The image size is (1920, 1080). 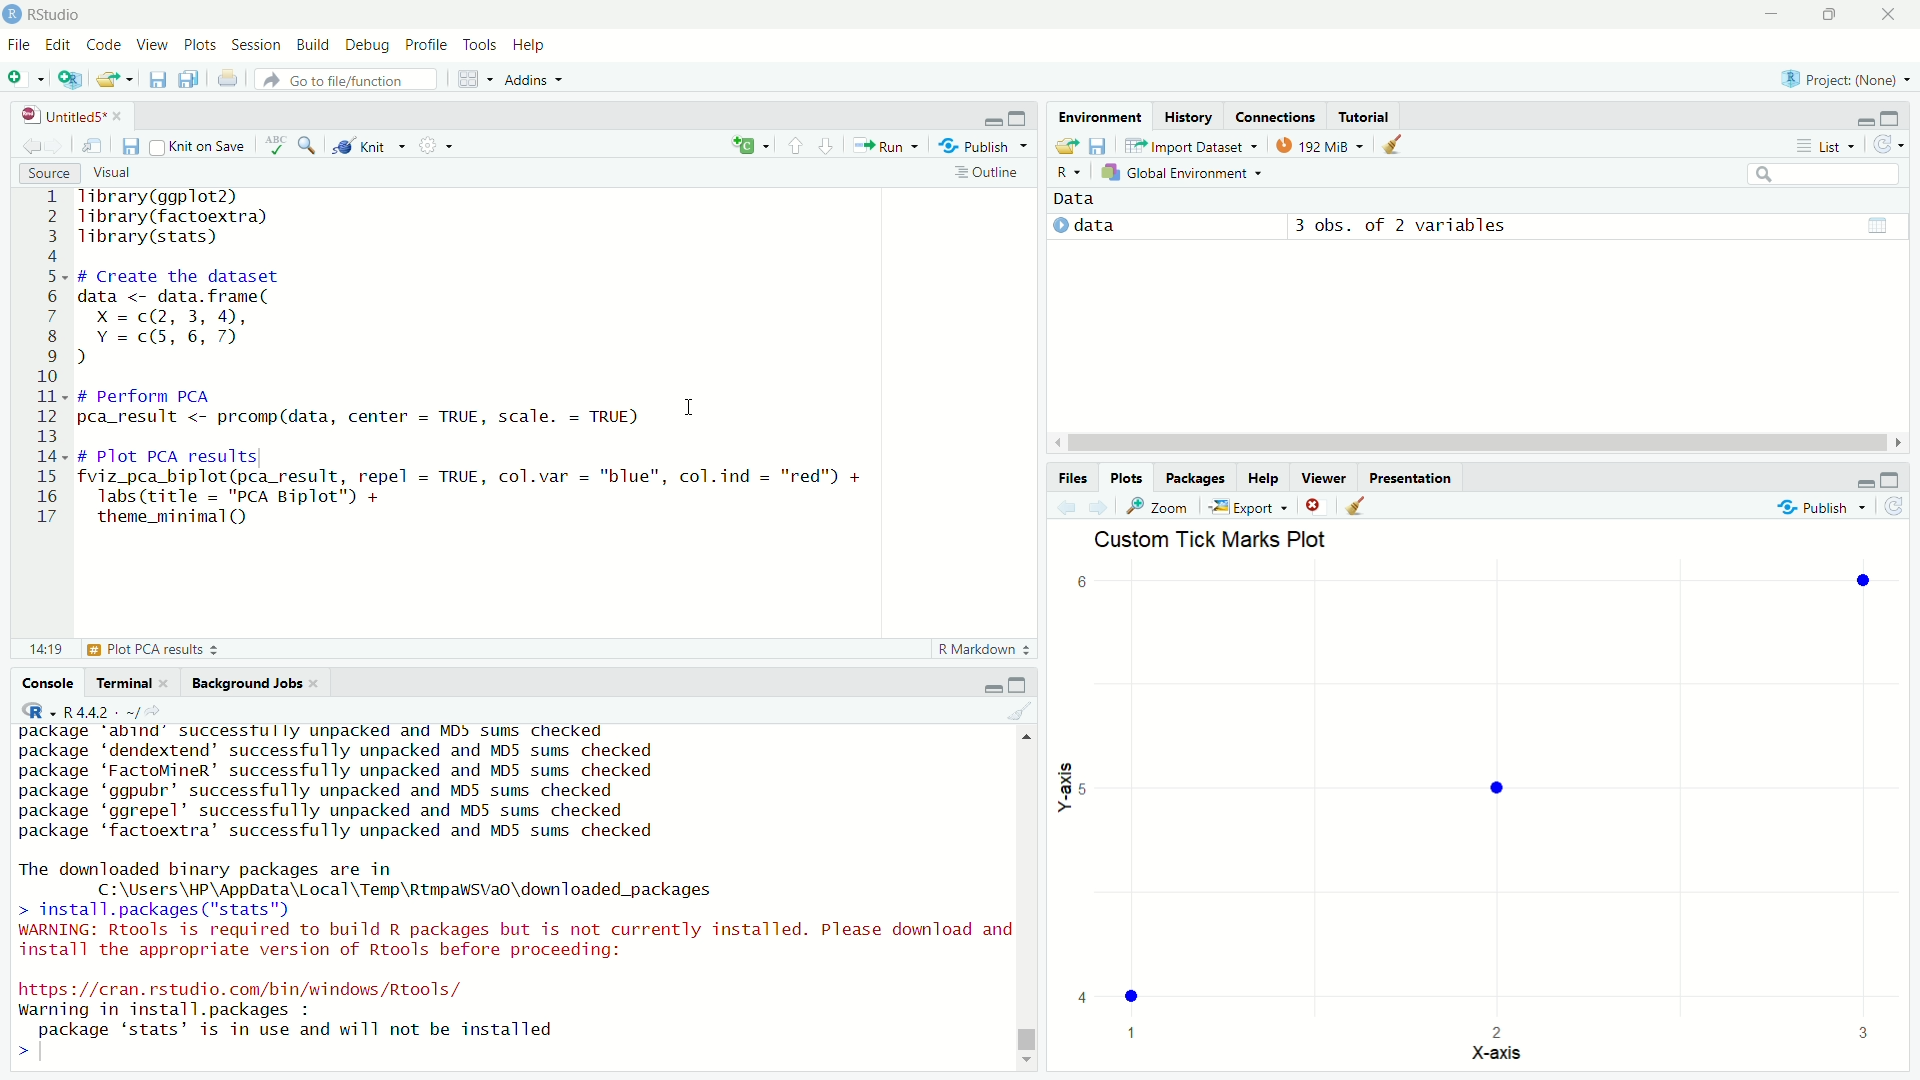 I want to click on settings, so click(x=432, y=143).